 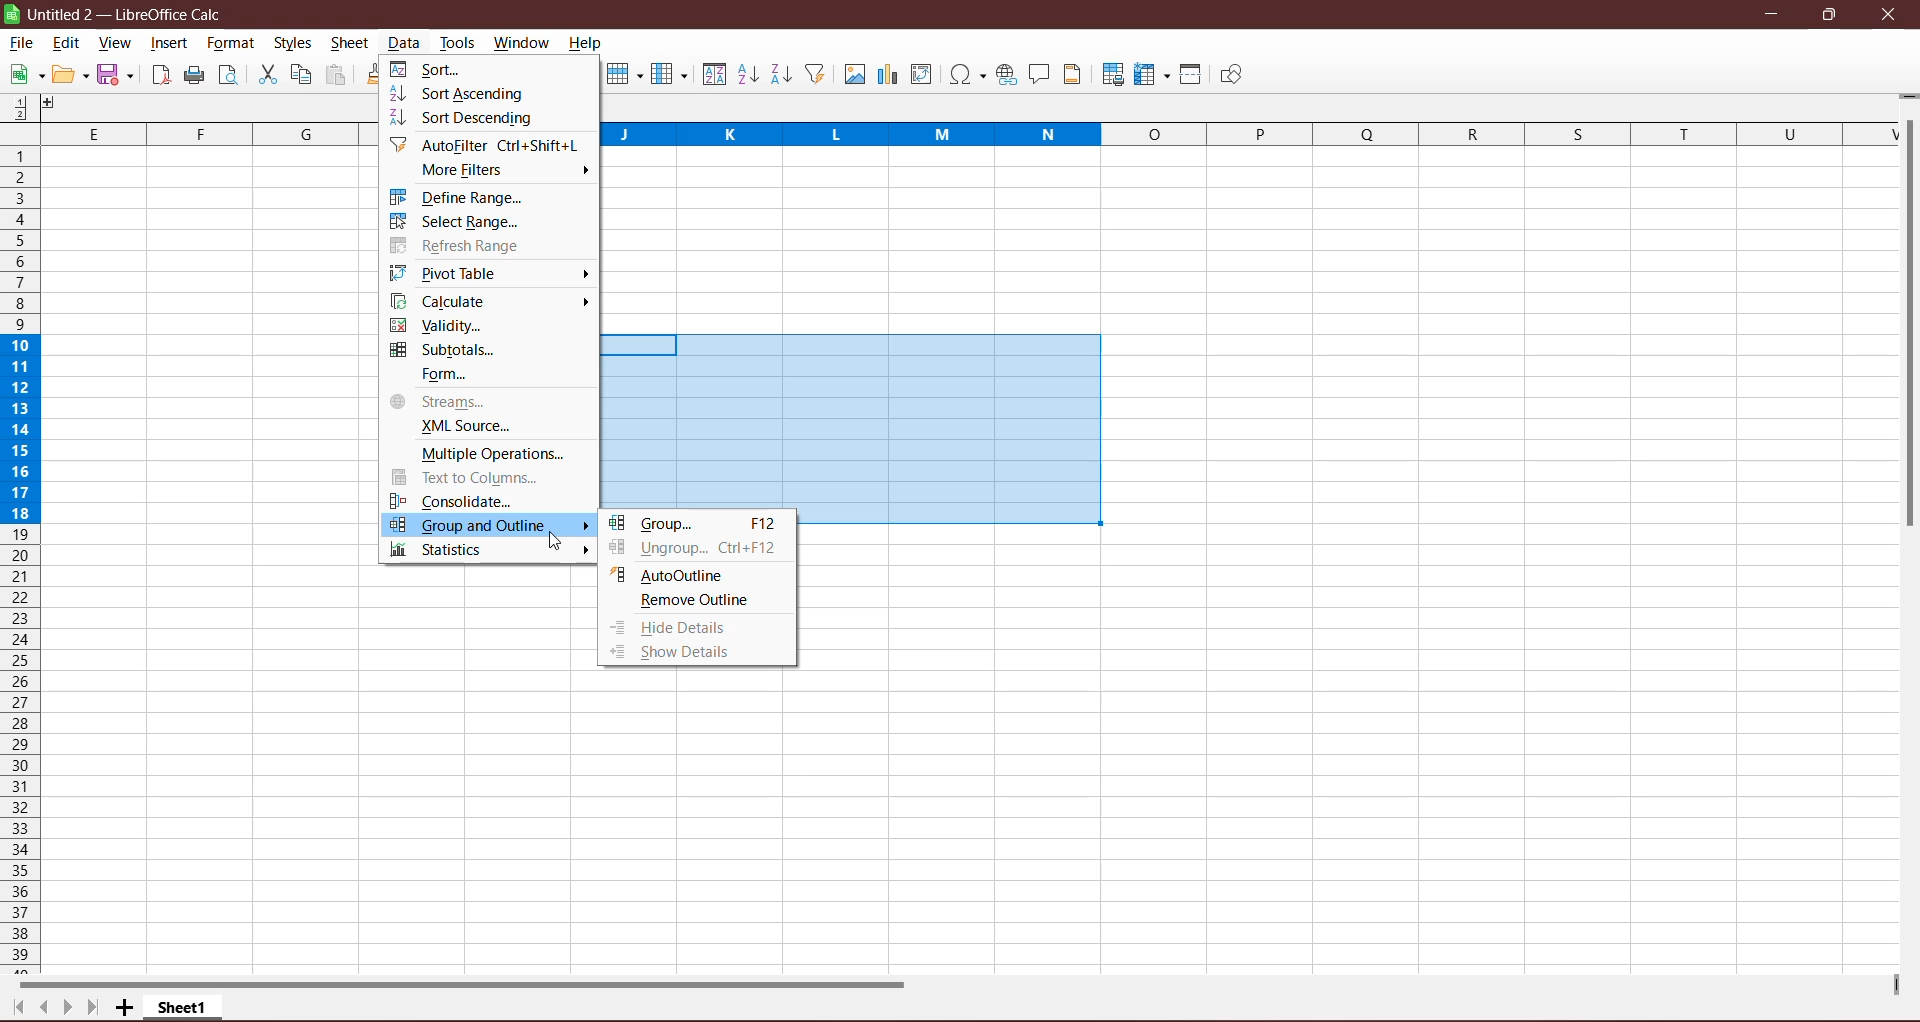 What do you see at coordinates (266, 75) in the screenshot?
I see `Cut` at bounding box center [266, 75].